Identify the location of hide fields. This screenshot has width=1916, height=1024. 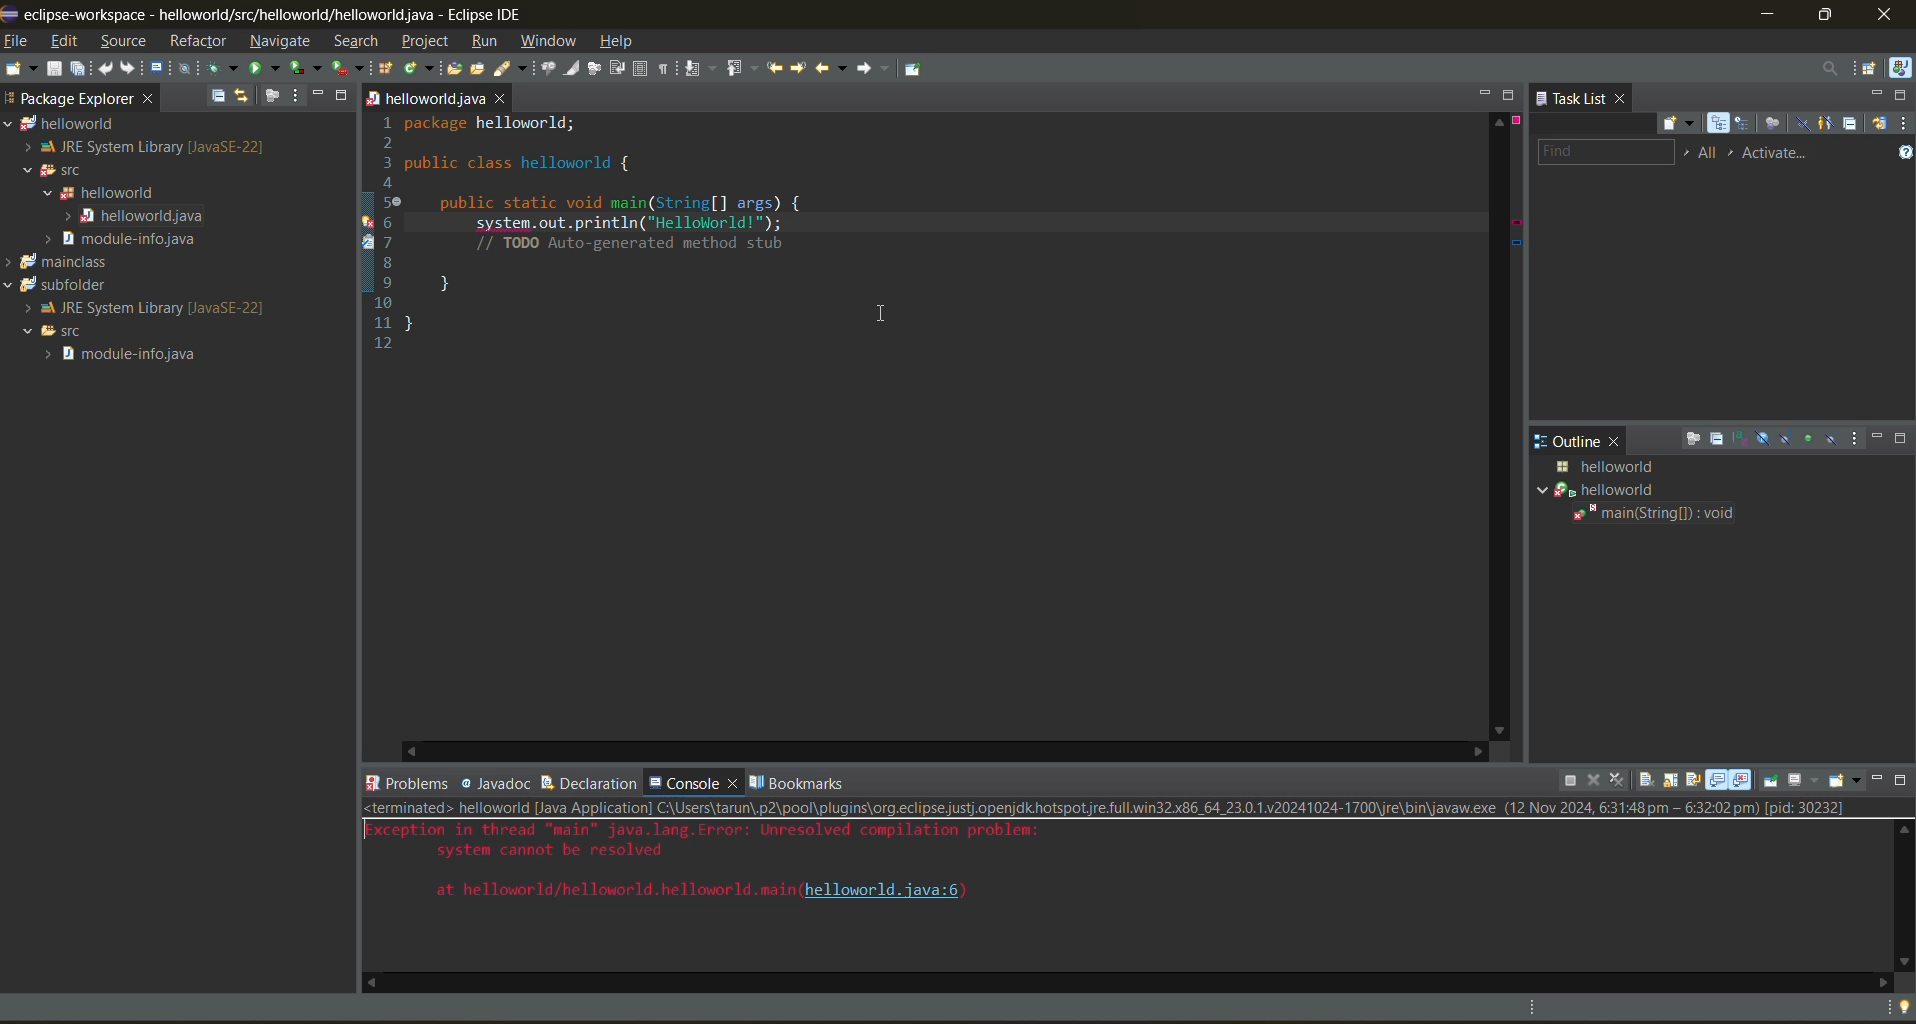
(1769, 440).